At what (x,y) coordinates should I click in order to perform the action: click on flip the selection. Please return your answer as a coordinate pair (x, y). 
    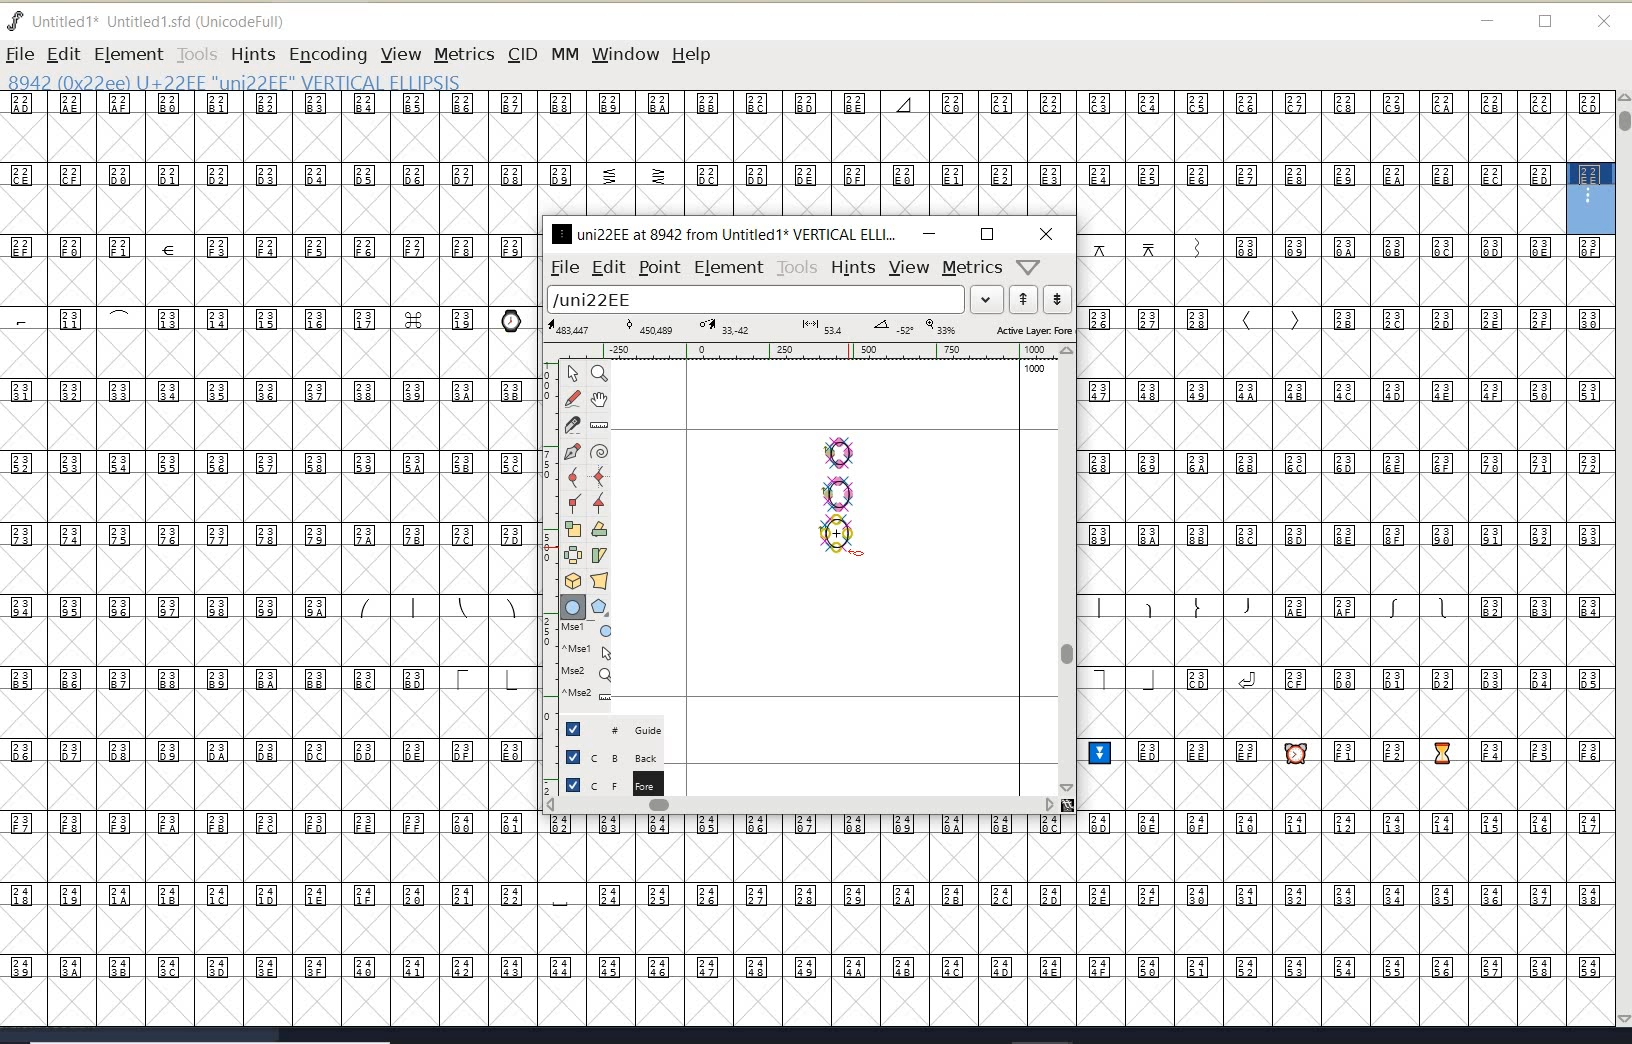
    Looking at the image, I should click on (573, 555).